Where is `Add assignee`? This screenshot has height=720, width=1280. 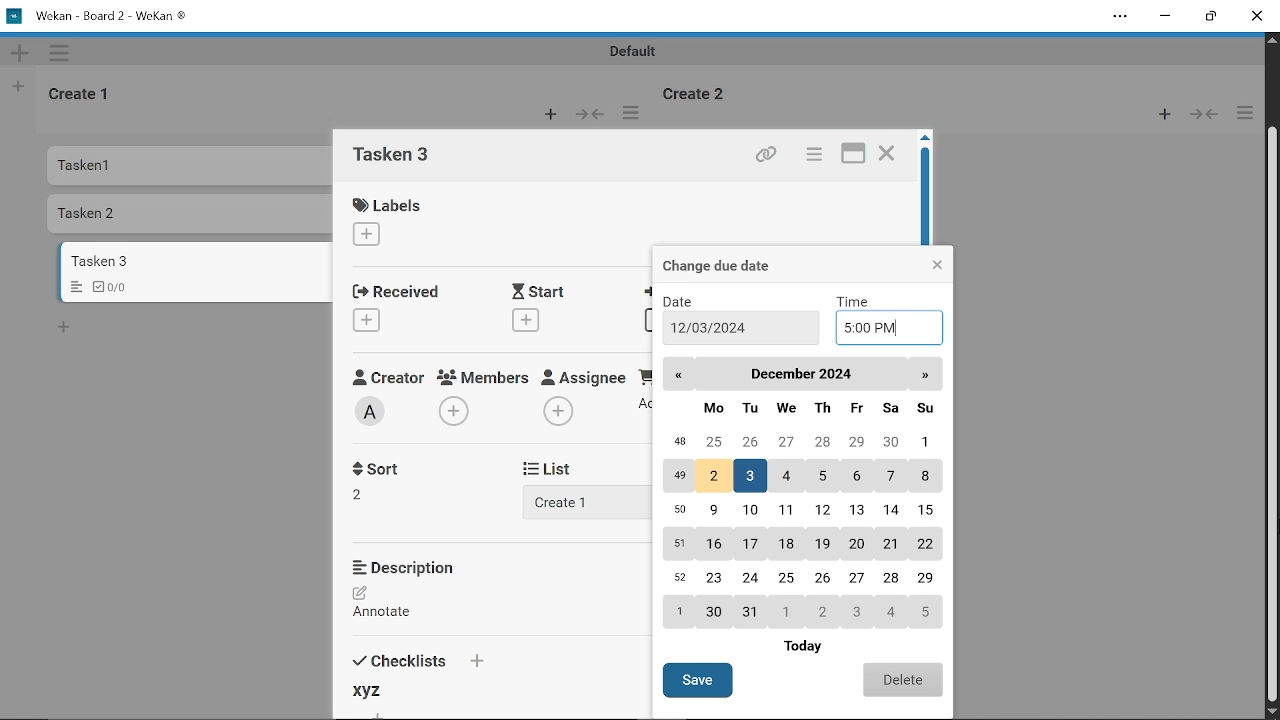
Add assignee is located at coordinates (558, 412).